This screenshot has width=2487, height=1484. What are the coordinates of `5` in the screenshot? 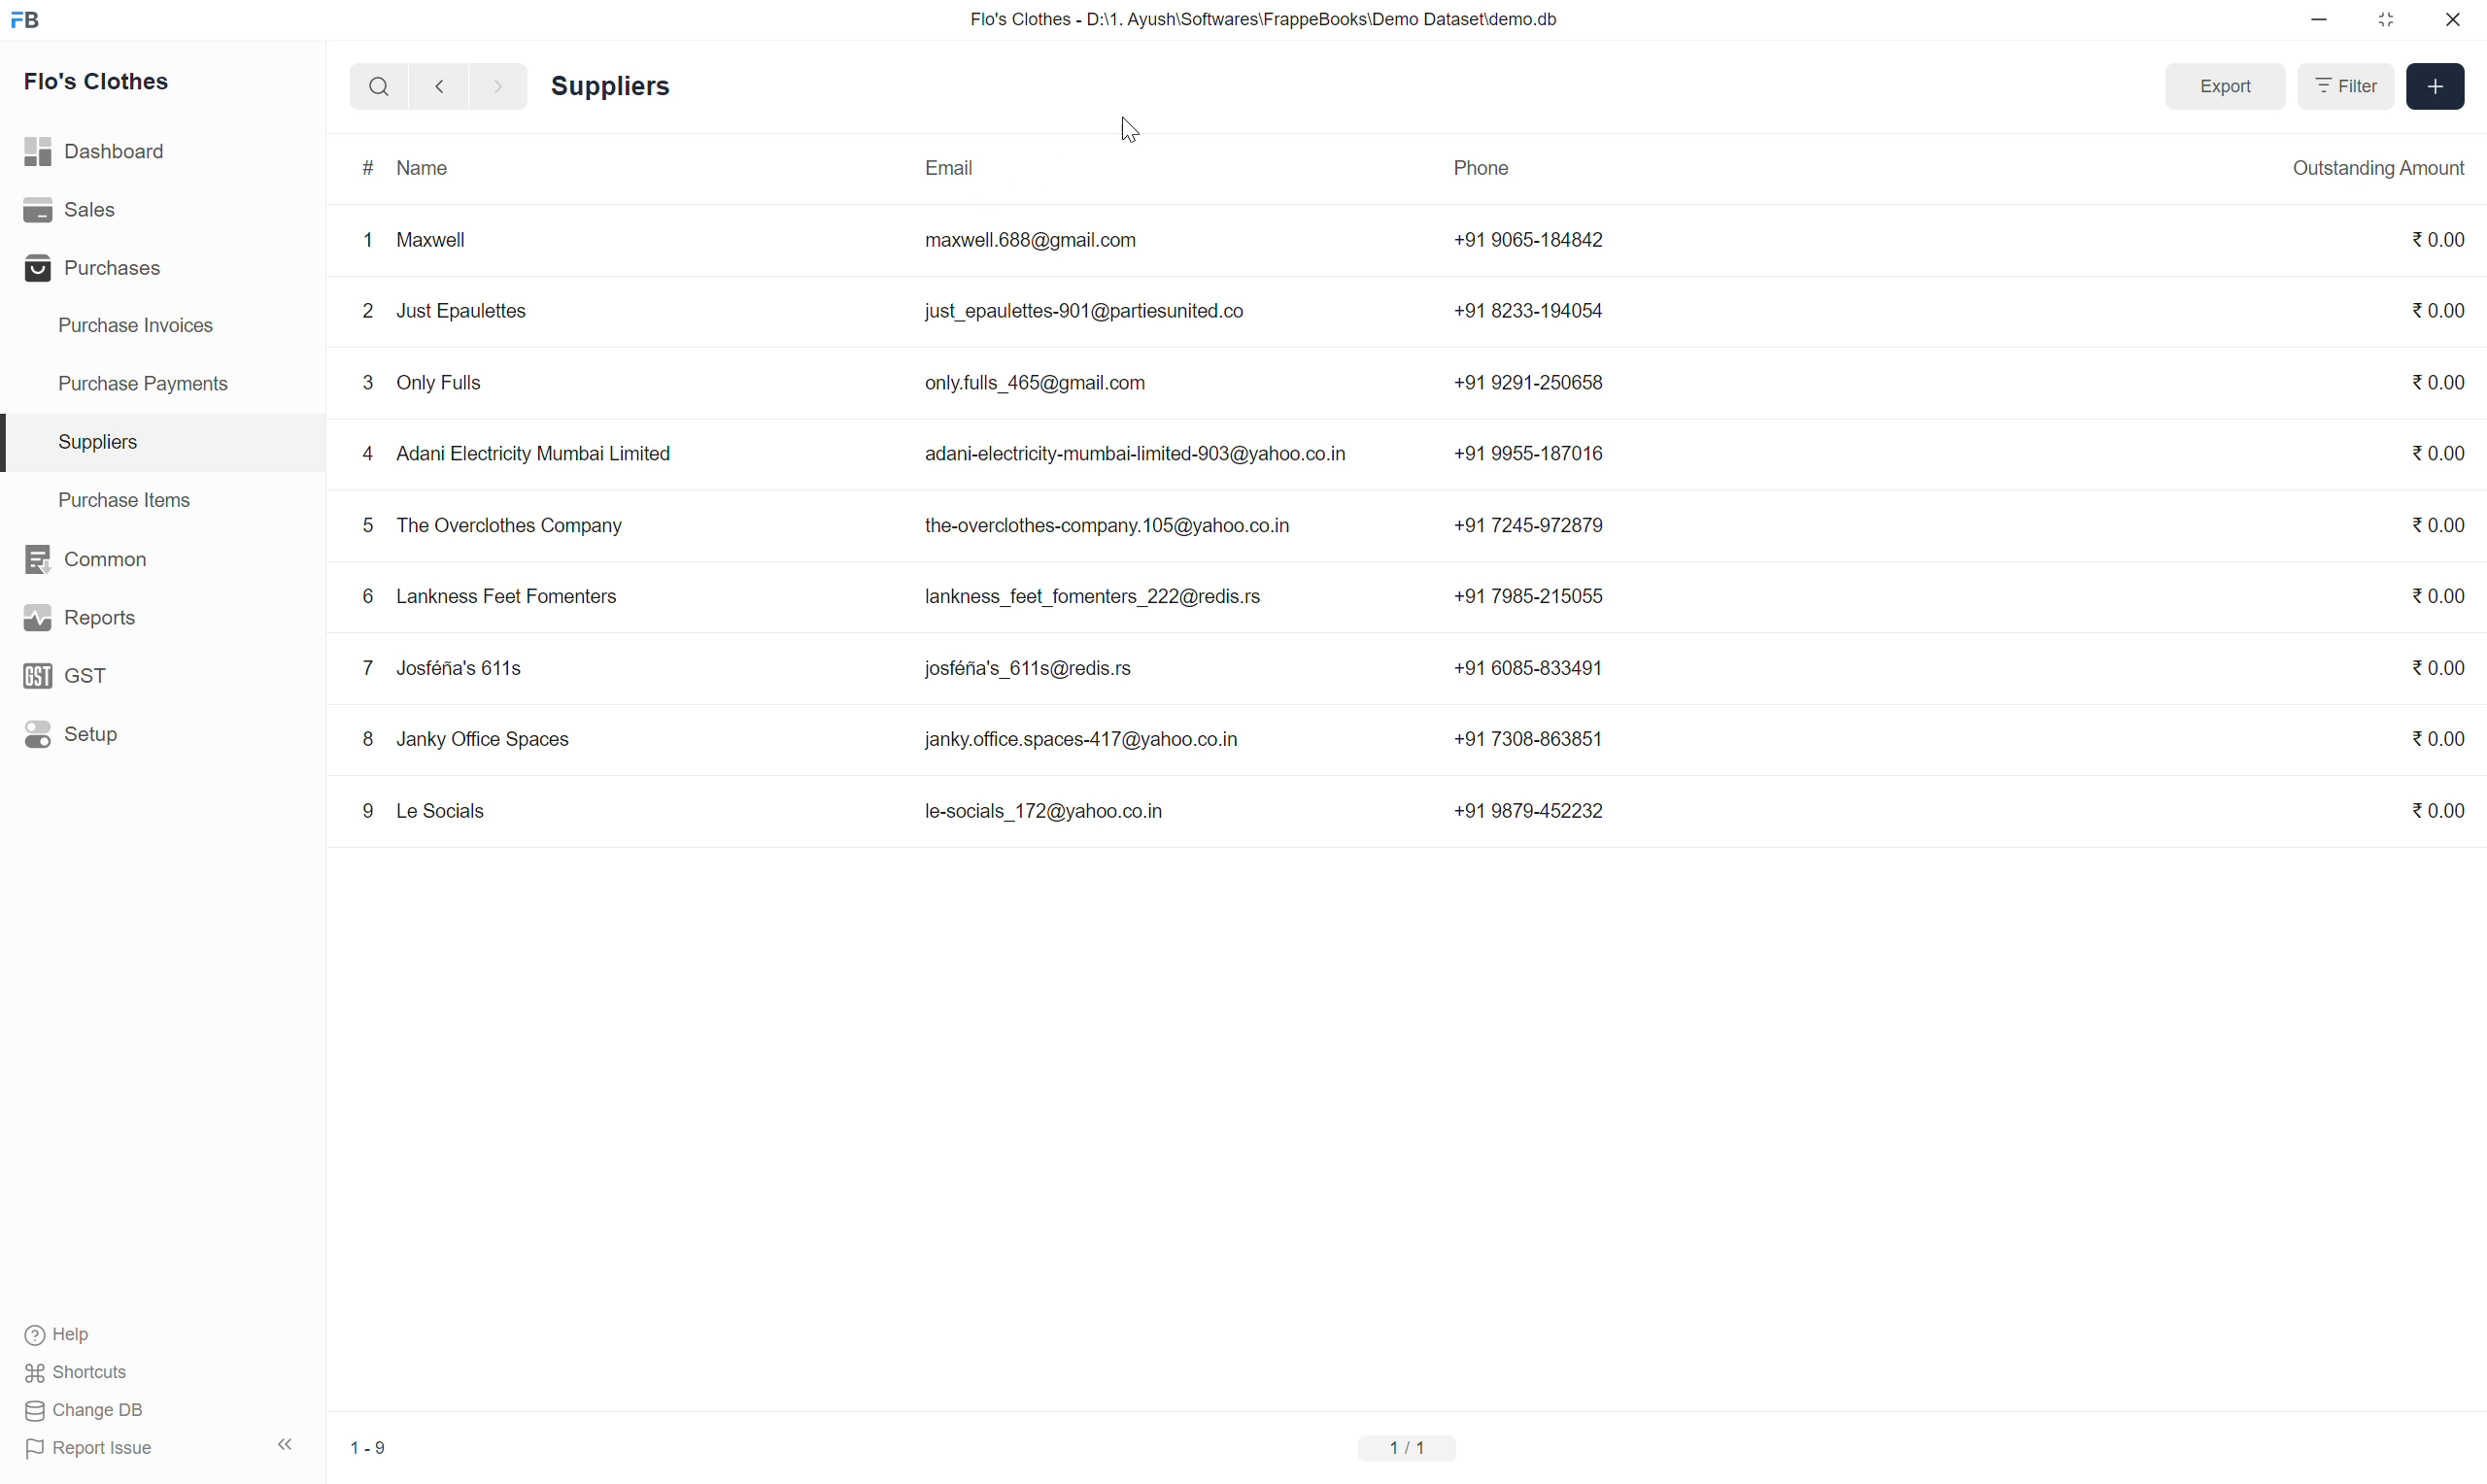 It's located at (366, 526).